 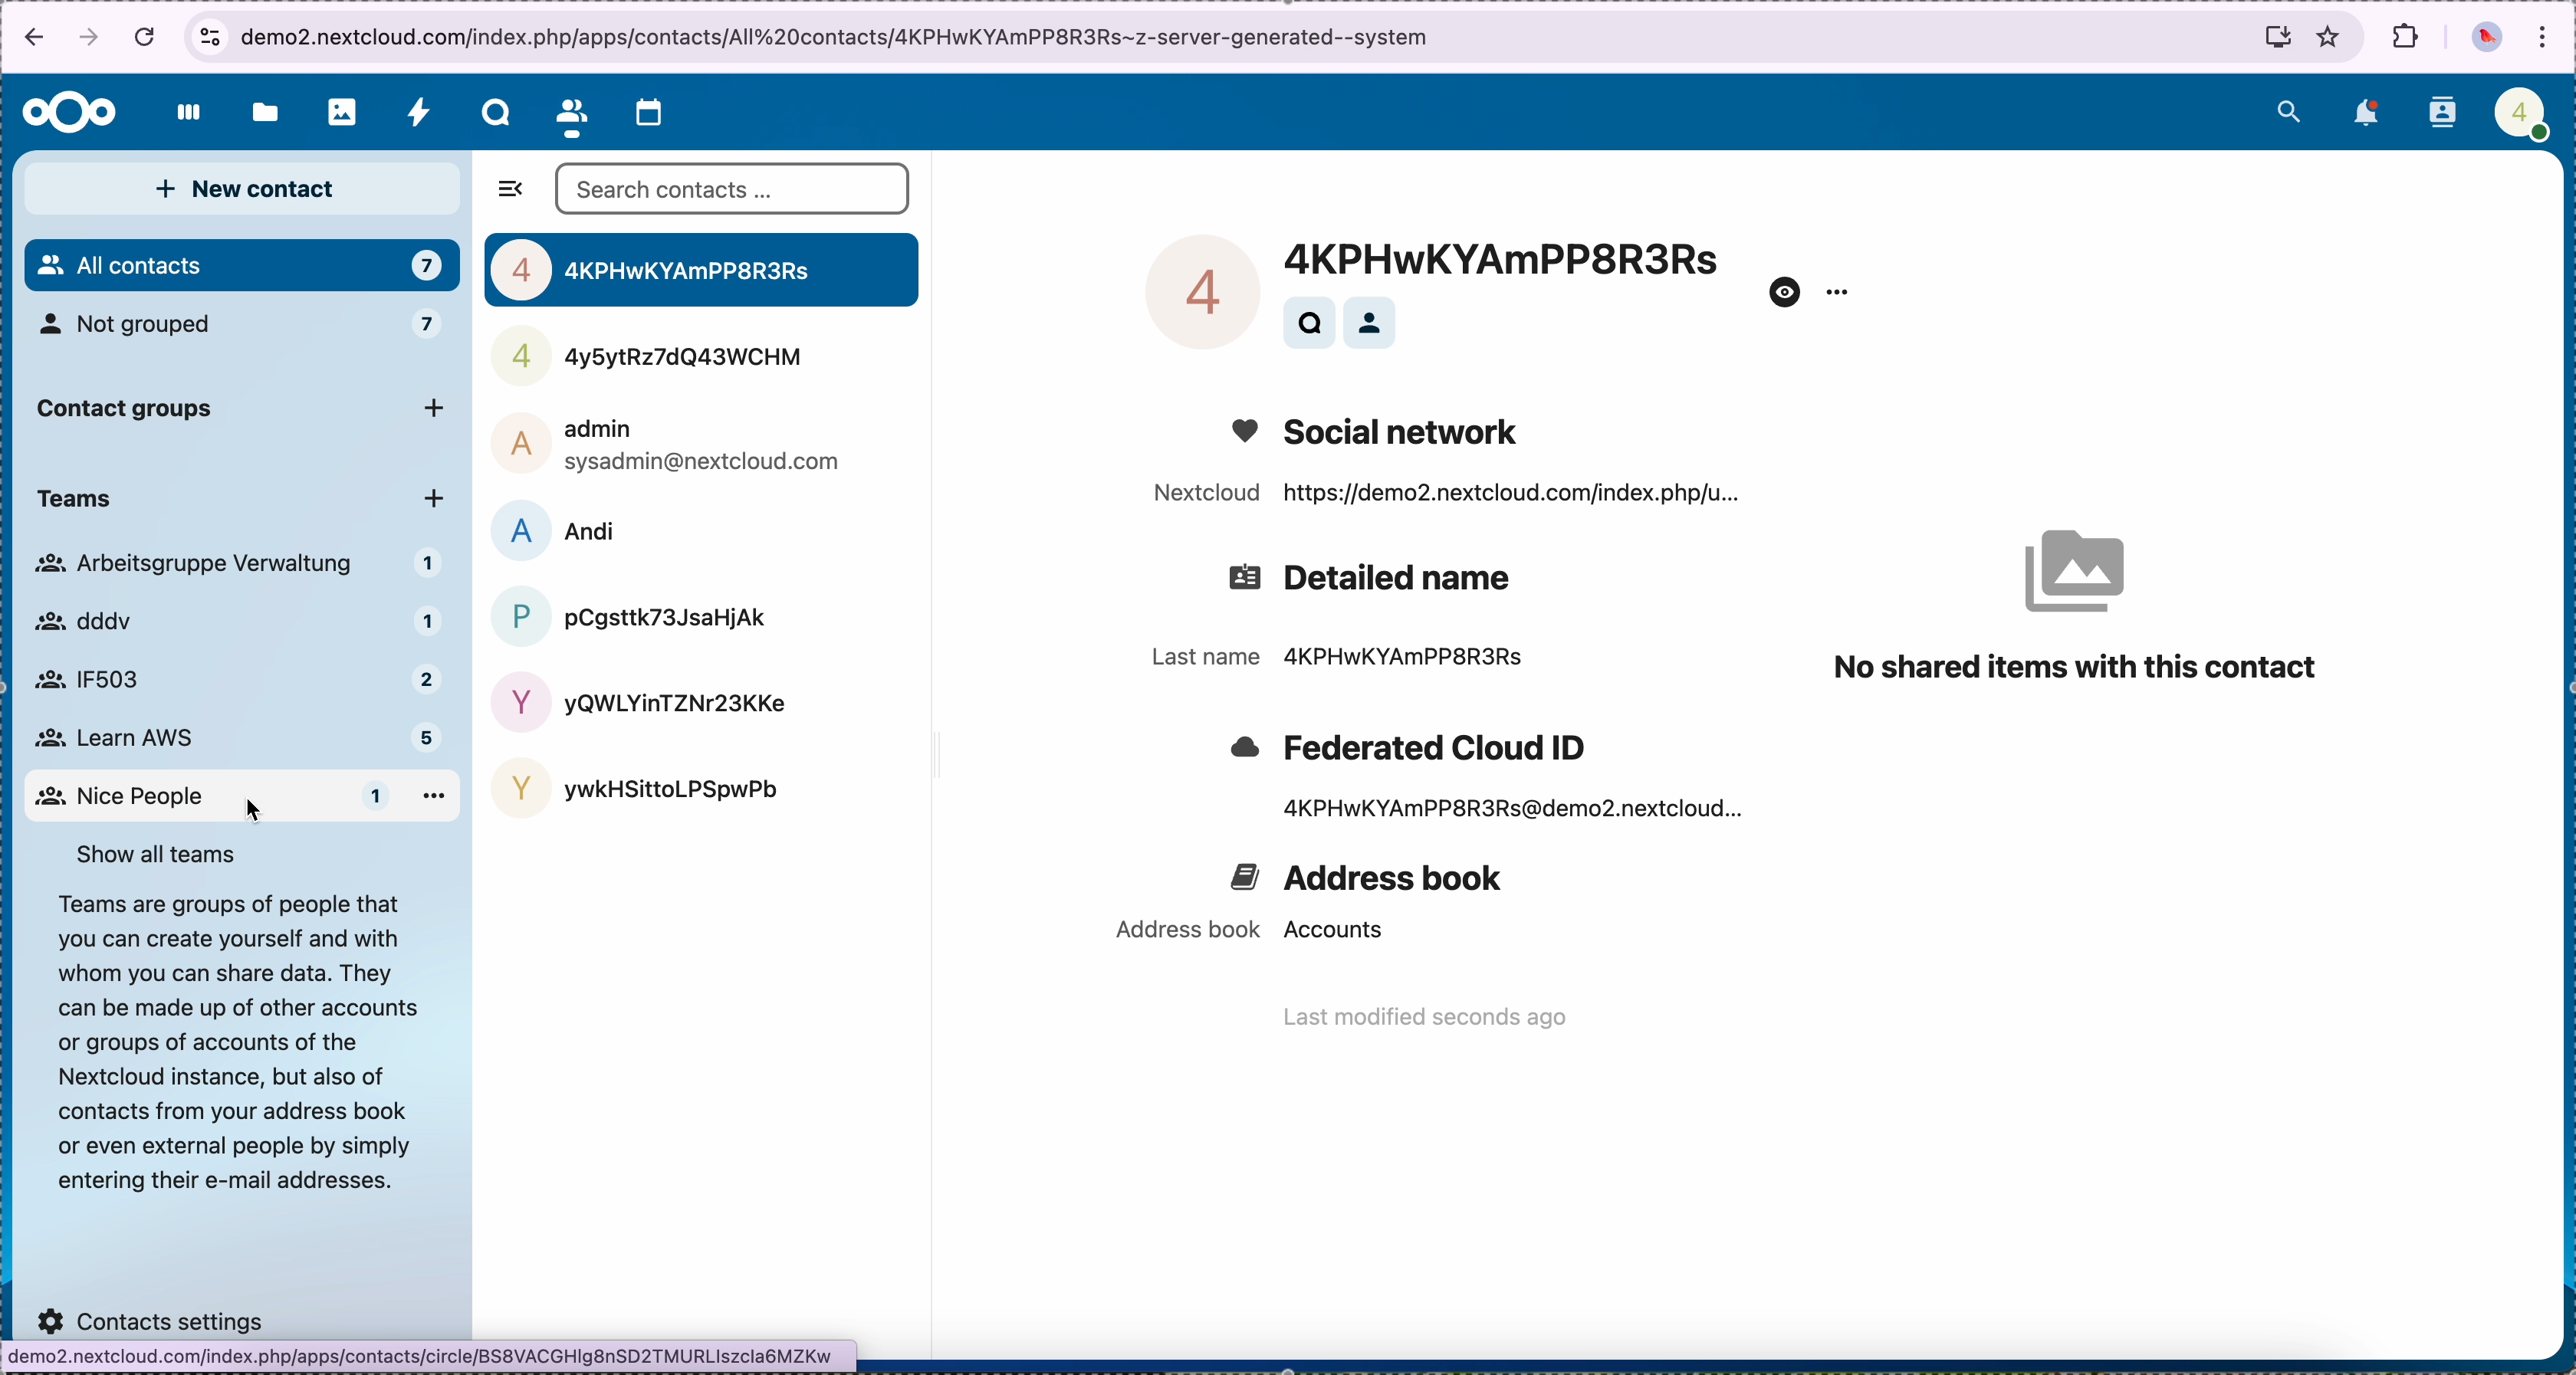 I want to click on contact groups, so click(x=246, y=410).